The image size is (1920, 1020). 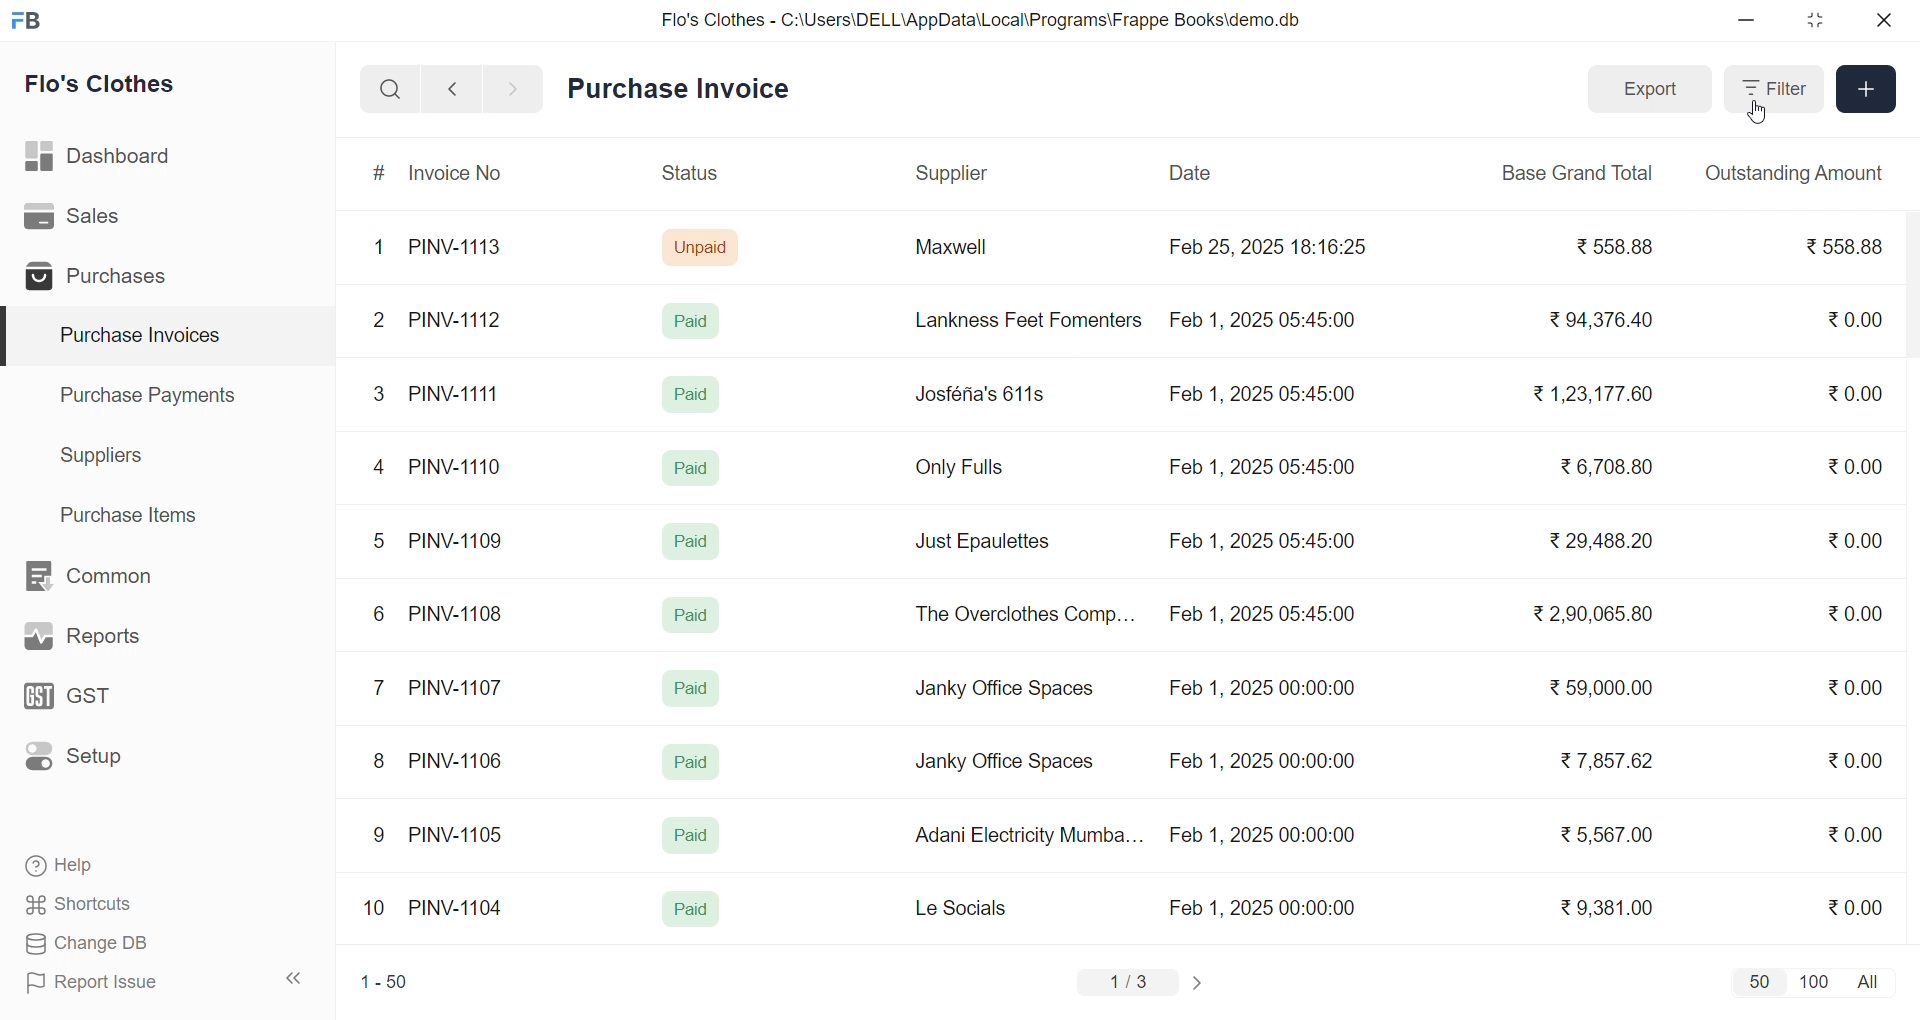 I want to click on Invoice No, so click(x=463, y=174).